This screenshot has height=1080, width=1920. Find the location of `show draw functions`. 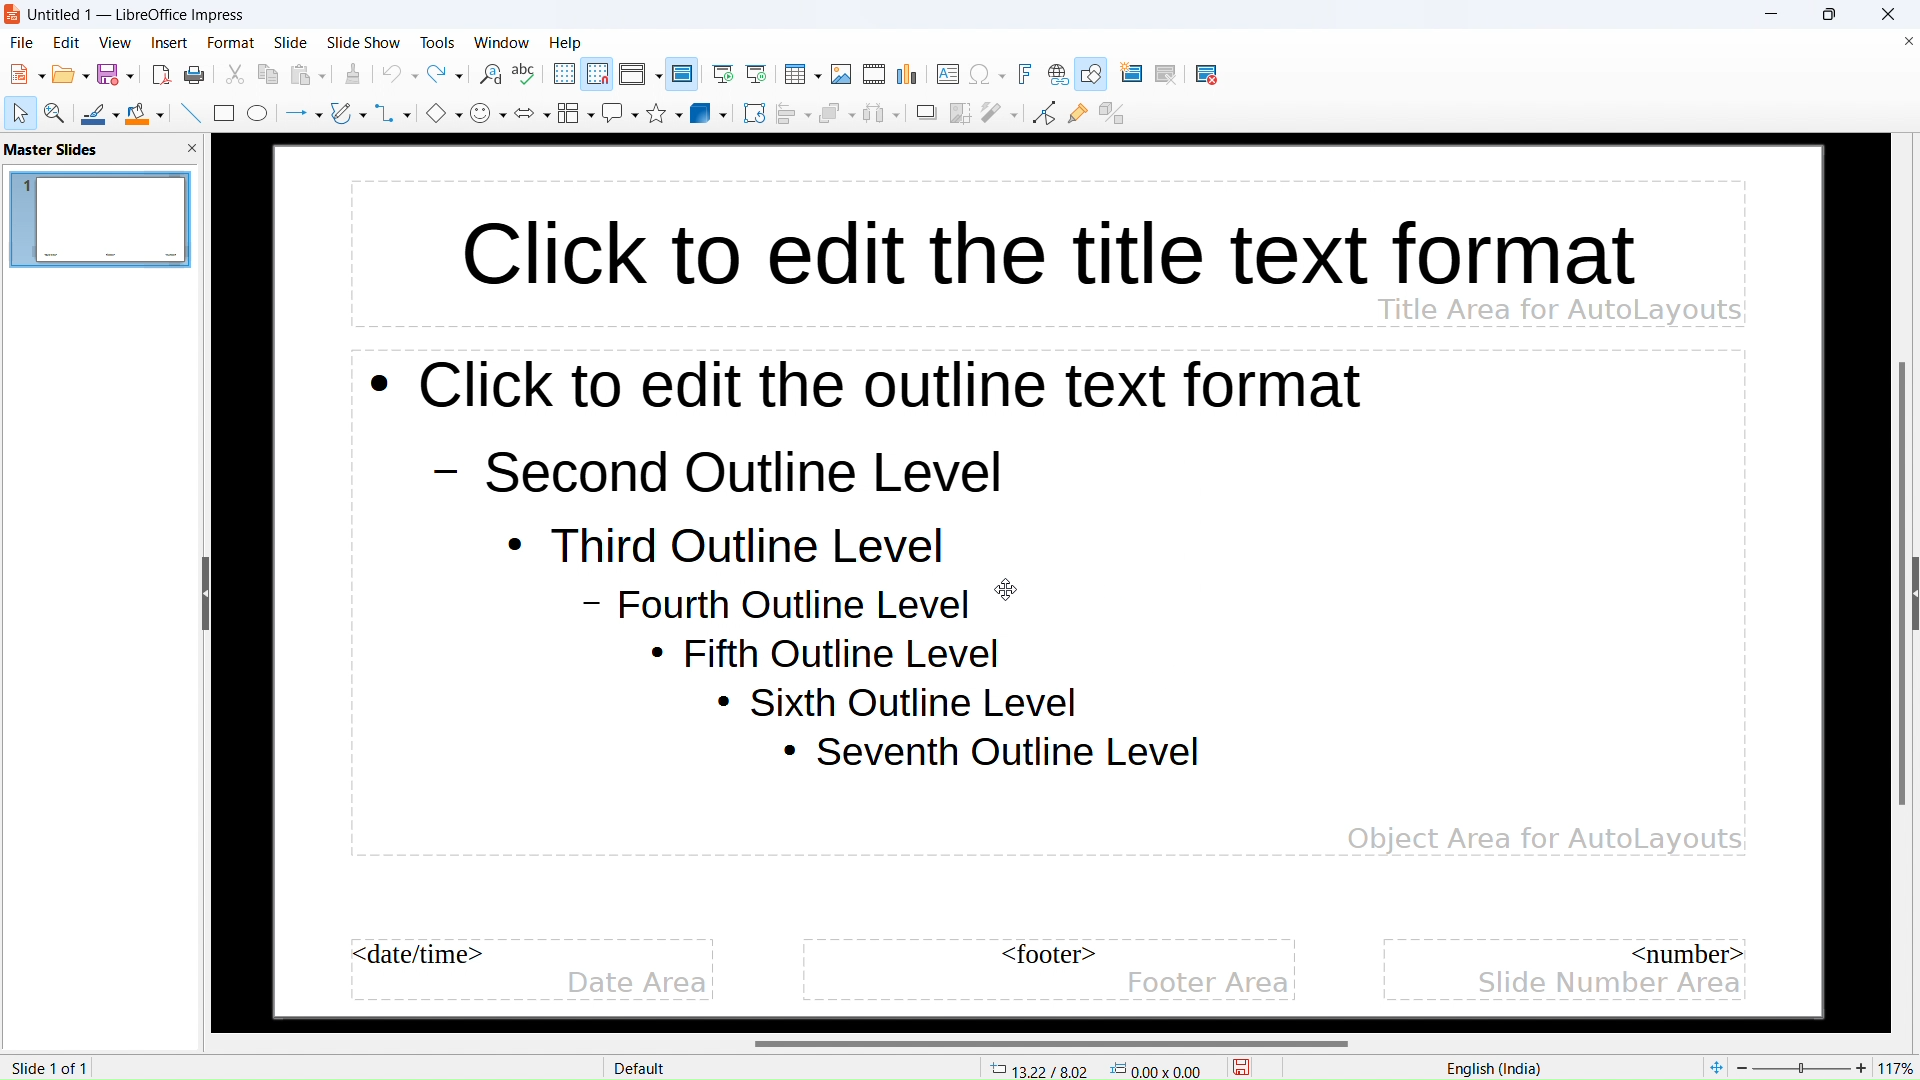

show draw functions is located at coordinates (1092, 74).